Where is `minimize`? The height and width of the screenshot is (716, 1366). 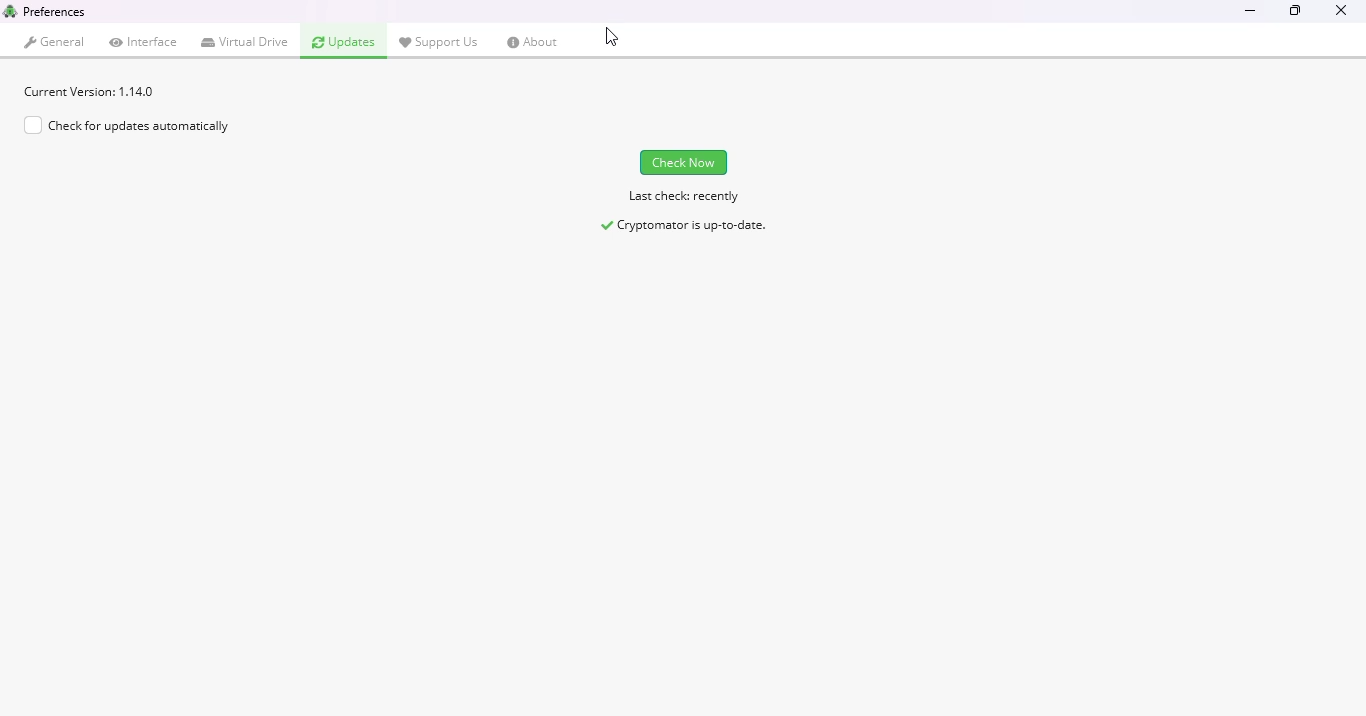 minimize is located at coordinates (1251, 12).